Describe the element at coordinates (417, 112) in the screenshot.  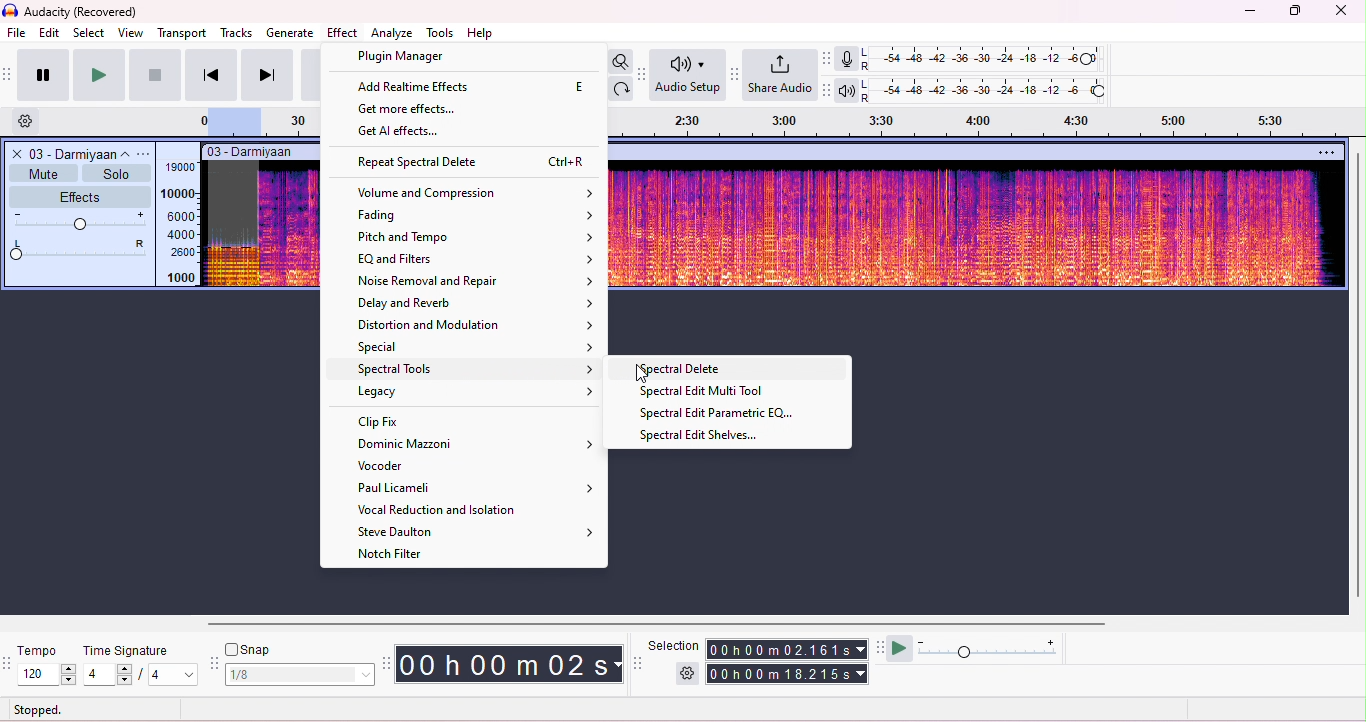
I see `get more effects` at that location.